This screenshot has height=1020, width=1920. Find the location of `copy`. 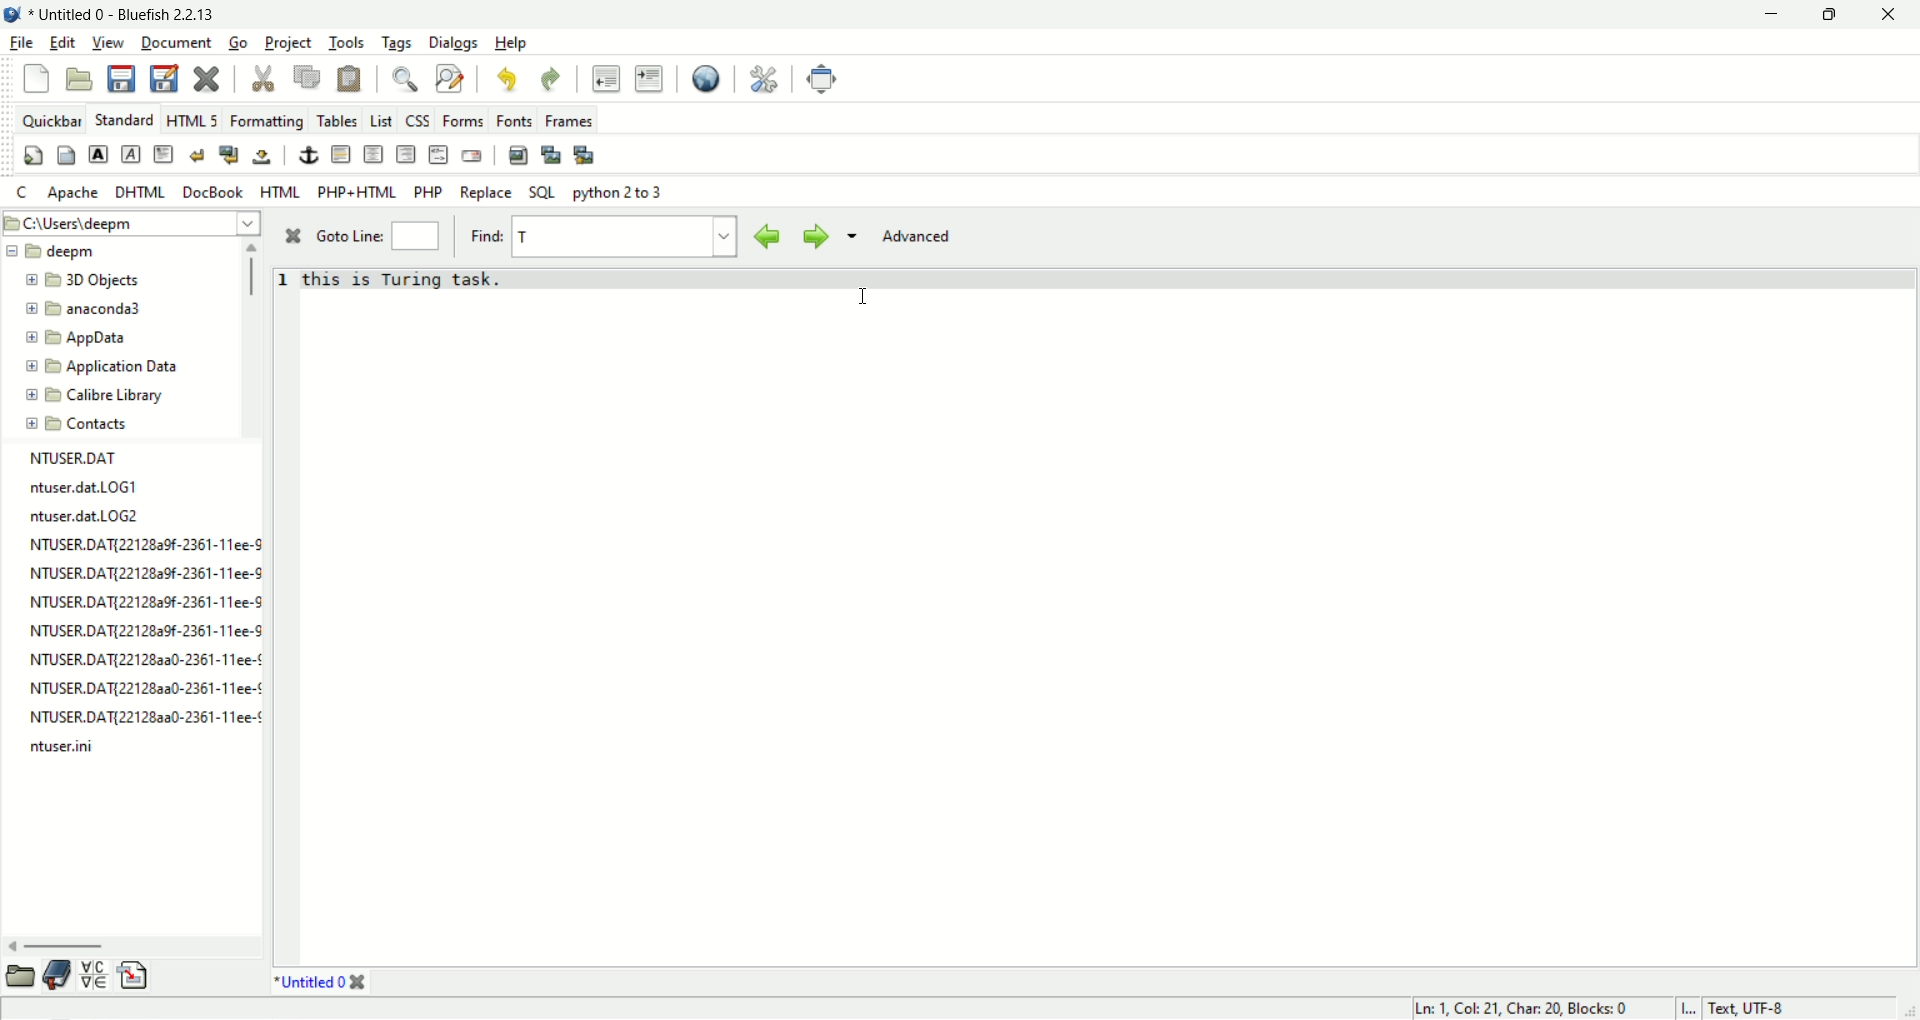

copy is located at coordinates (307, 78).